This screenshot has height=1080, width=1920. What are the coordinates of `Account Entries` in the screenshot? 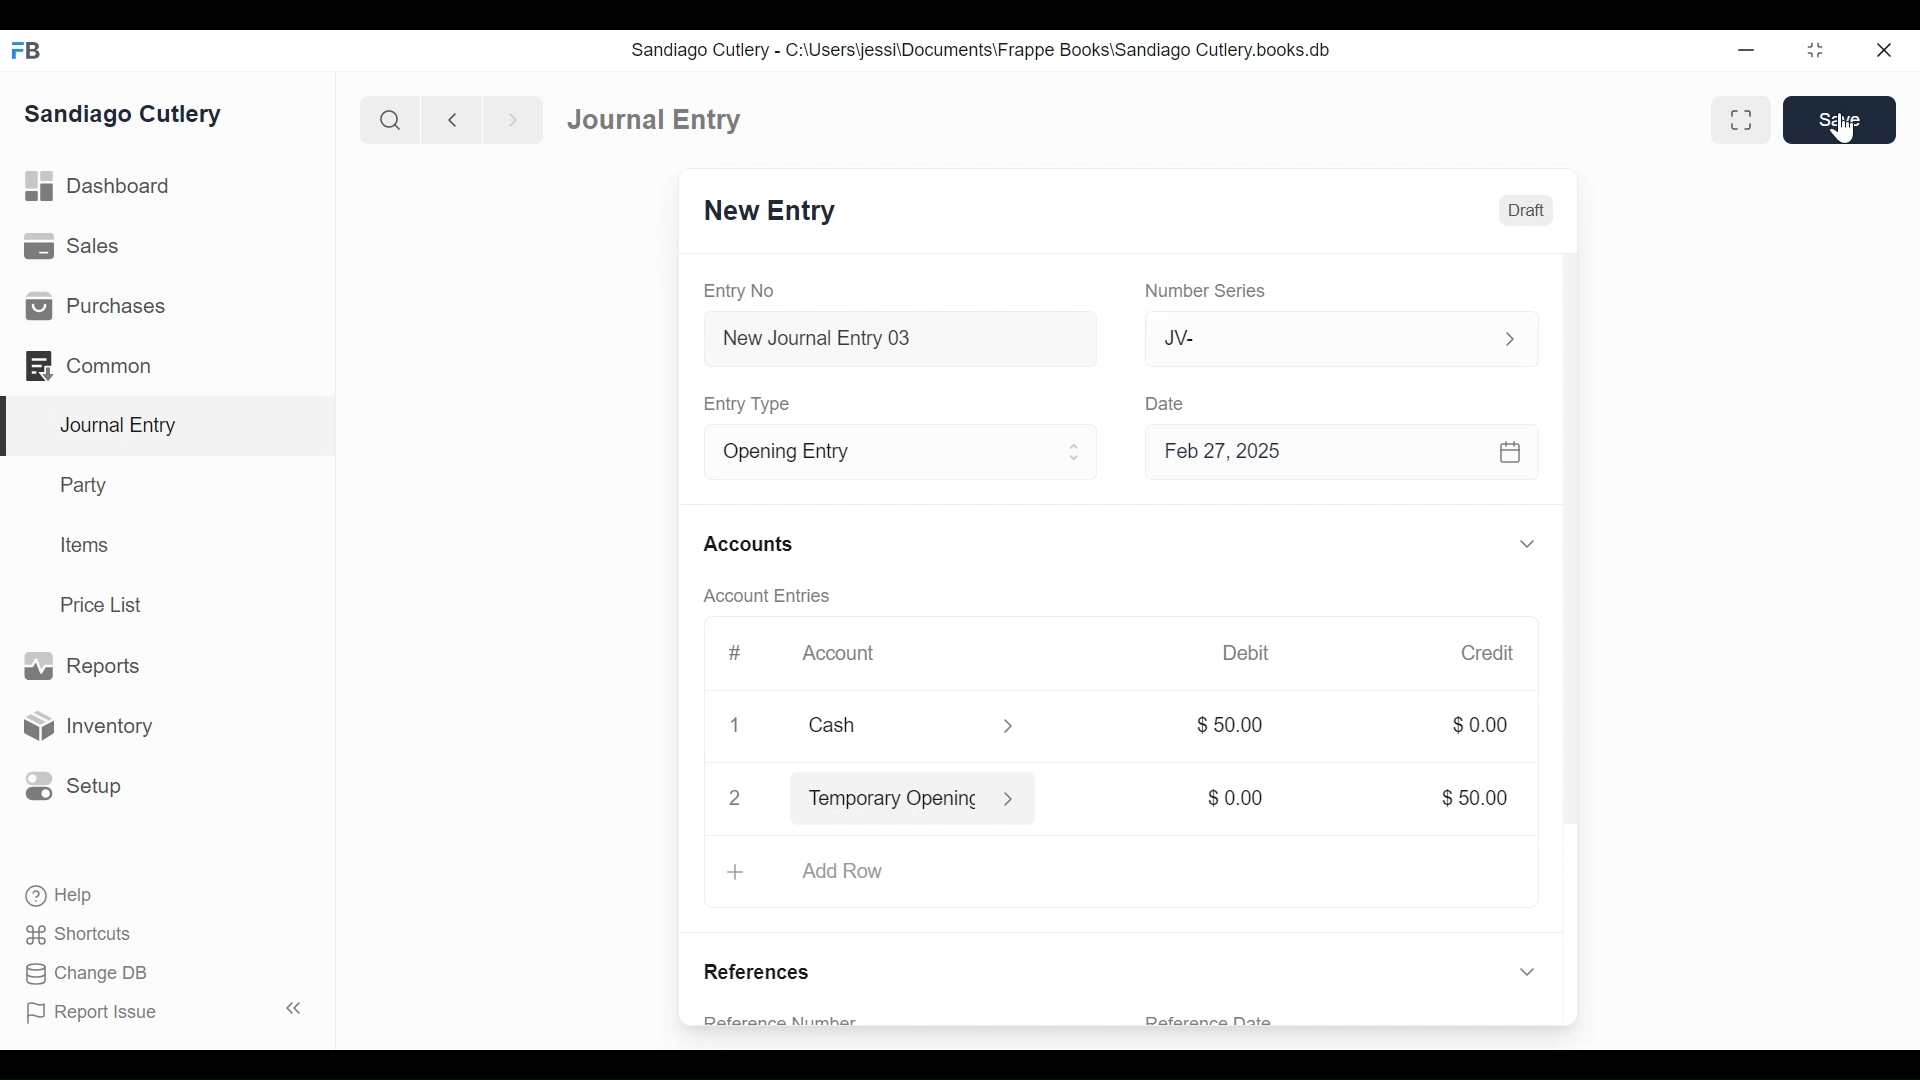 It's located at (765, 596).